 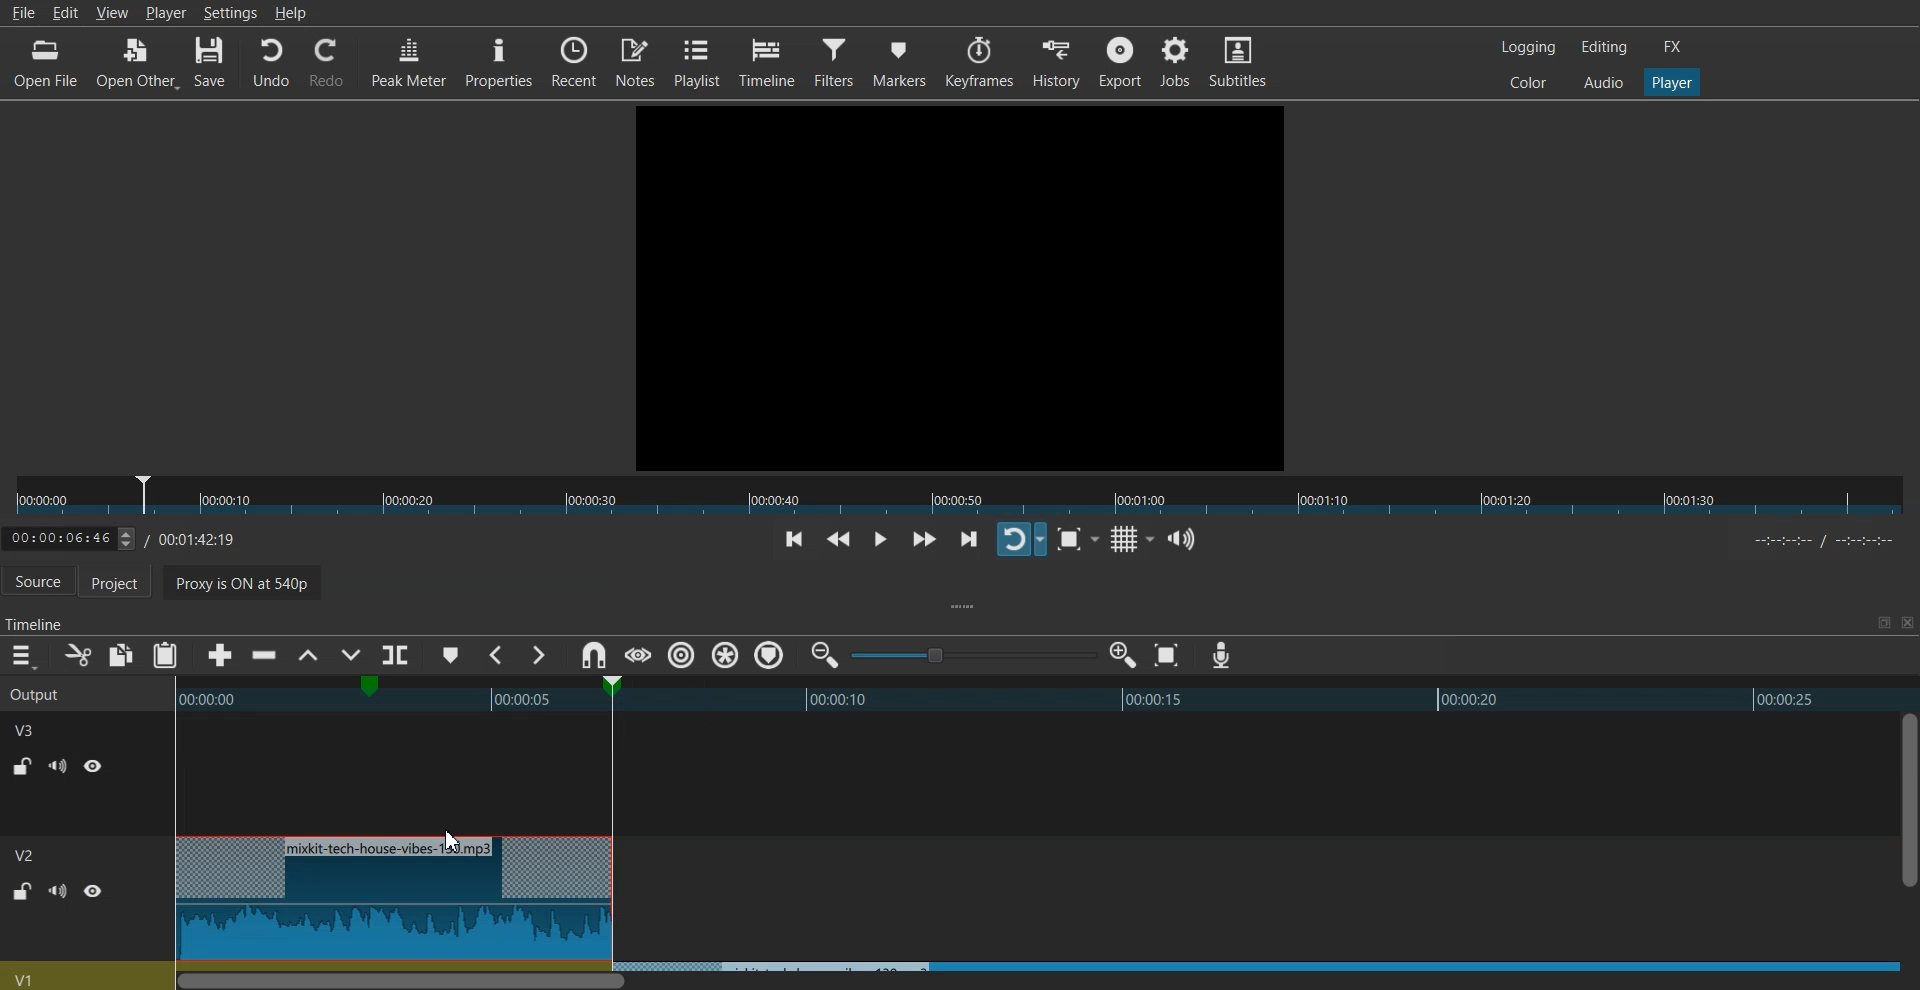 I want to click on Timeline, so click(x=136, y=535).